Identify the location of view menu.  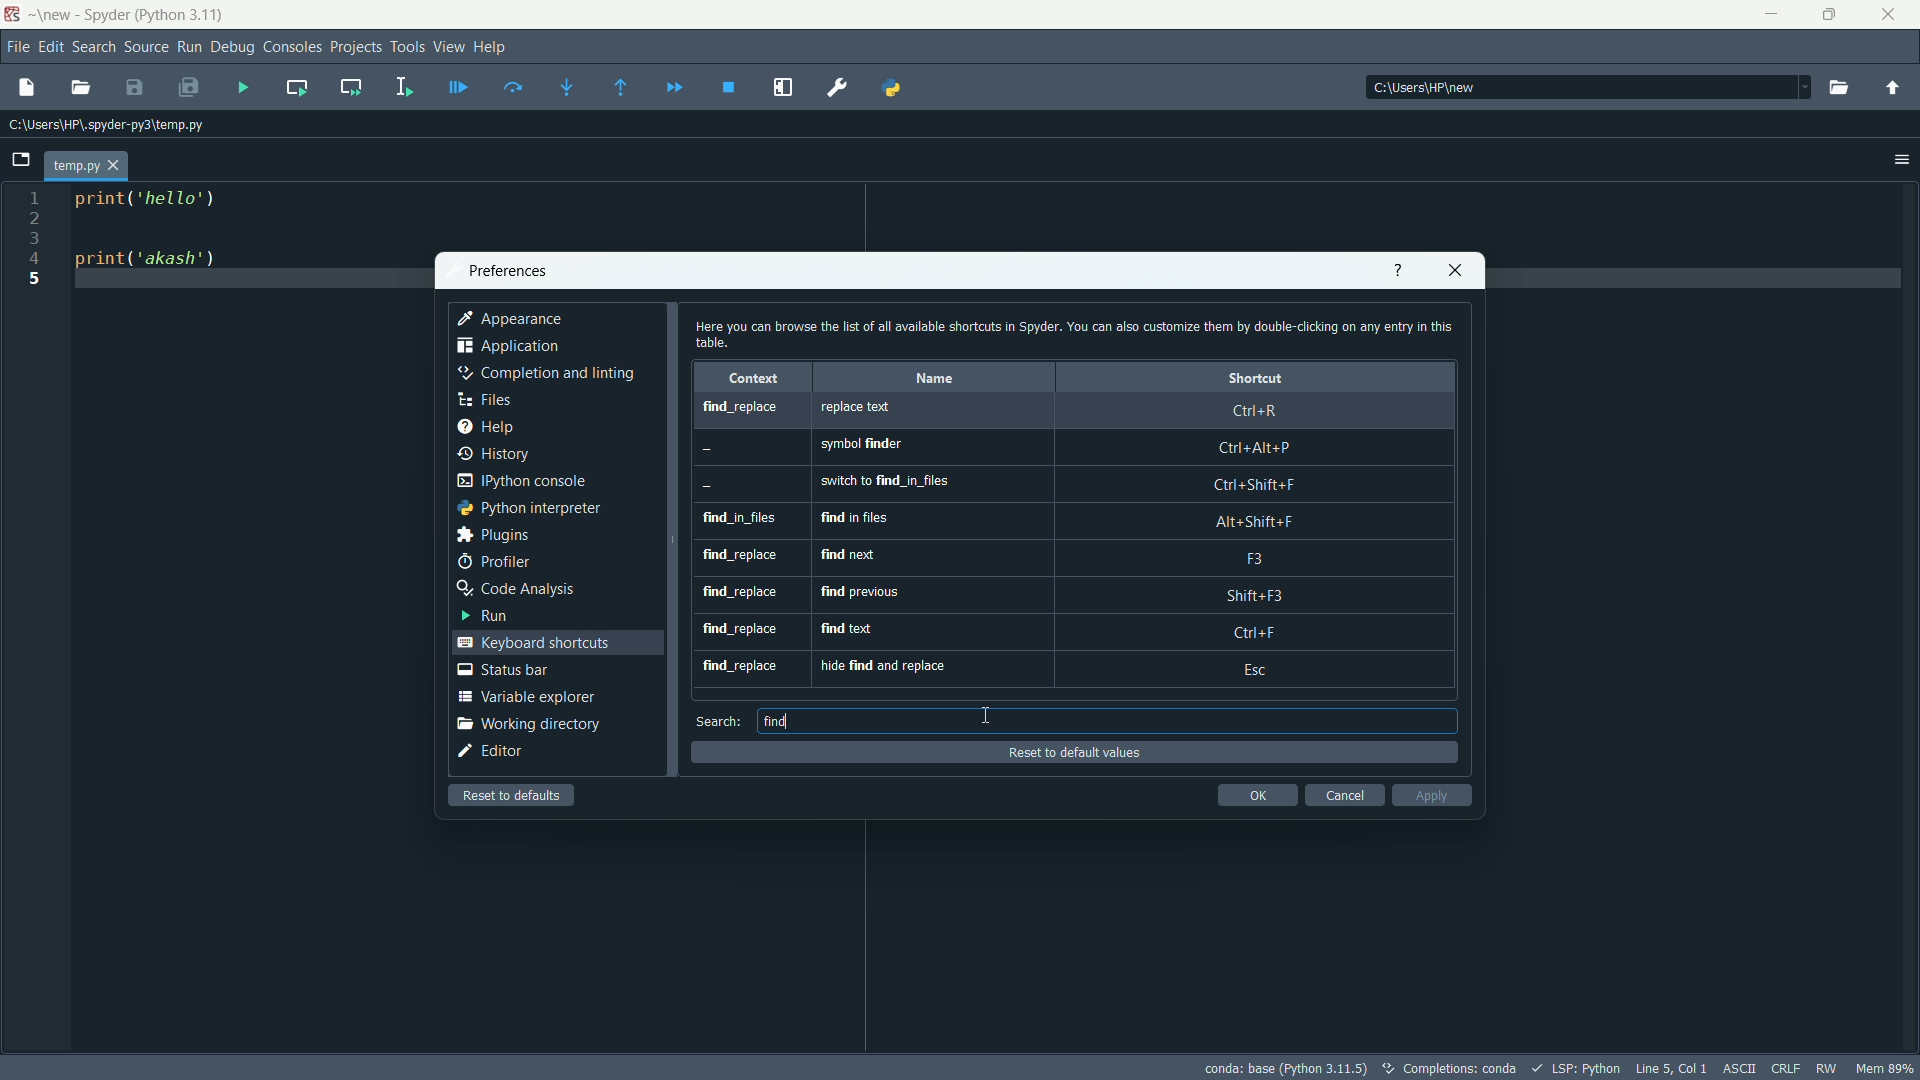
(450, 48).